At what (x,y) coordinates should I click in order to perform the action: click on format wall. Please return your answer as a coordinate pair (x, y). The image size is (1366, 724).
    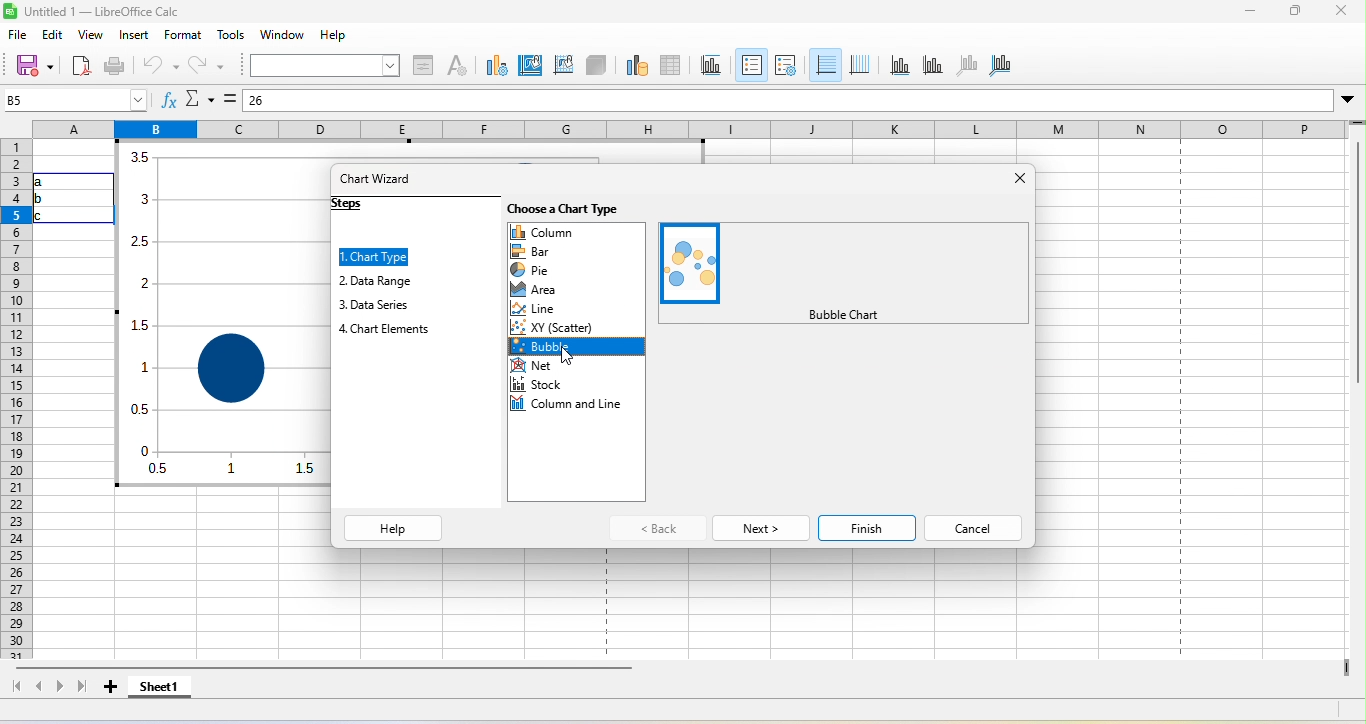
    Looking at the image, I should click on (563, 64).